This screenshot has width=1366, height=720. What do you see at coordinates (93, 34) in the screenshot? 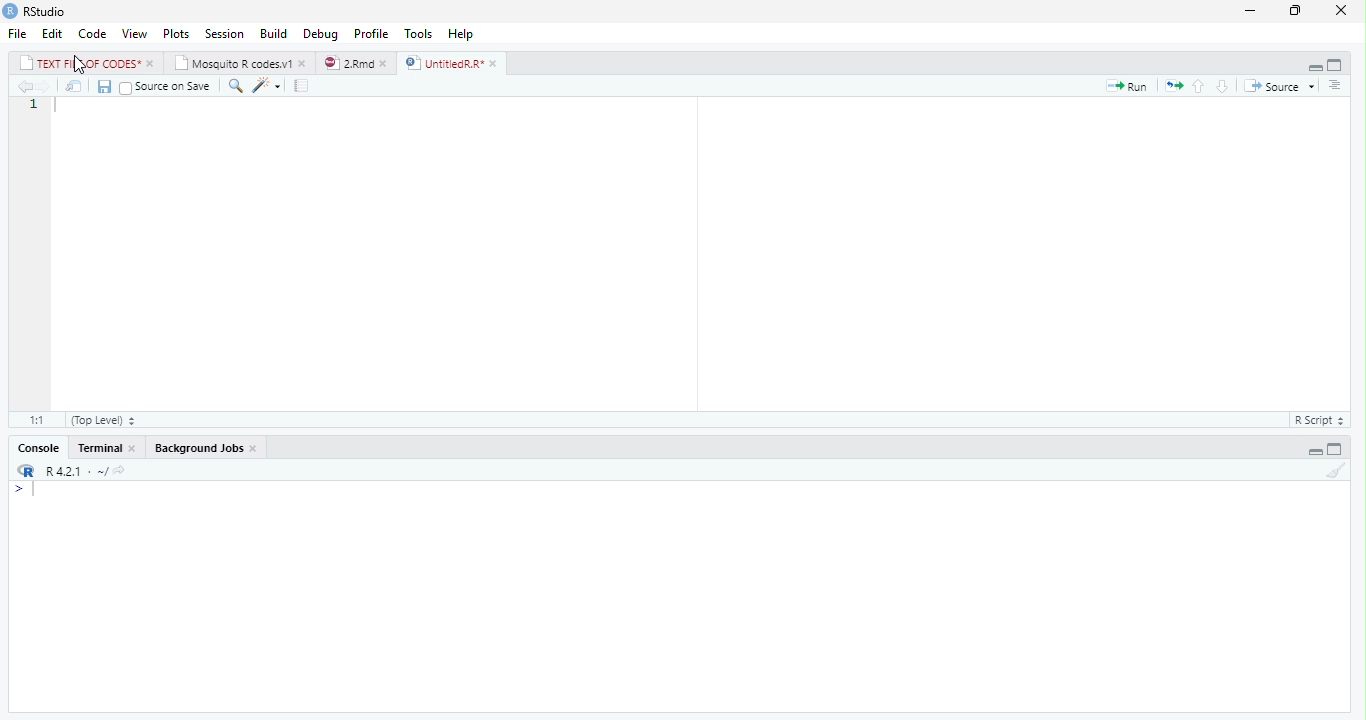
I see `Code` at bounding box center [93, 34].